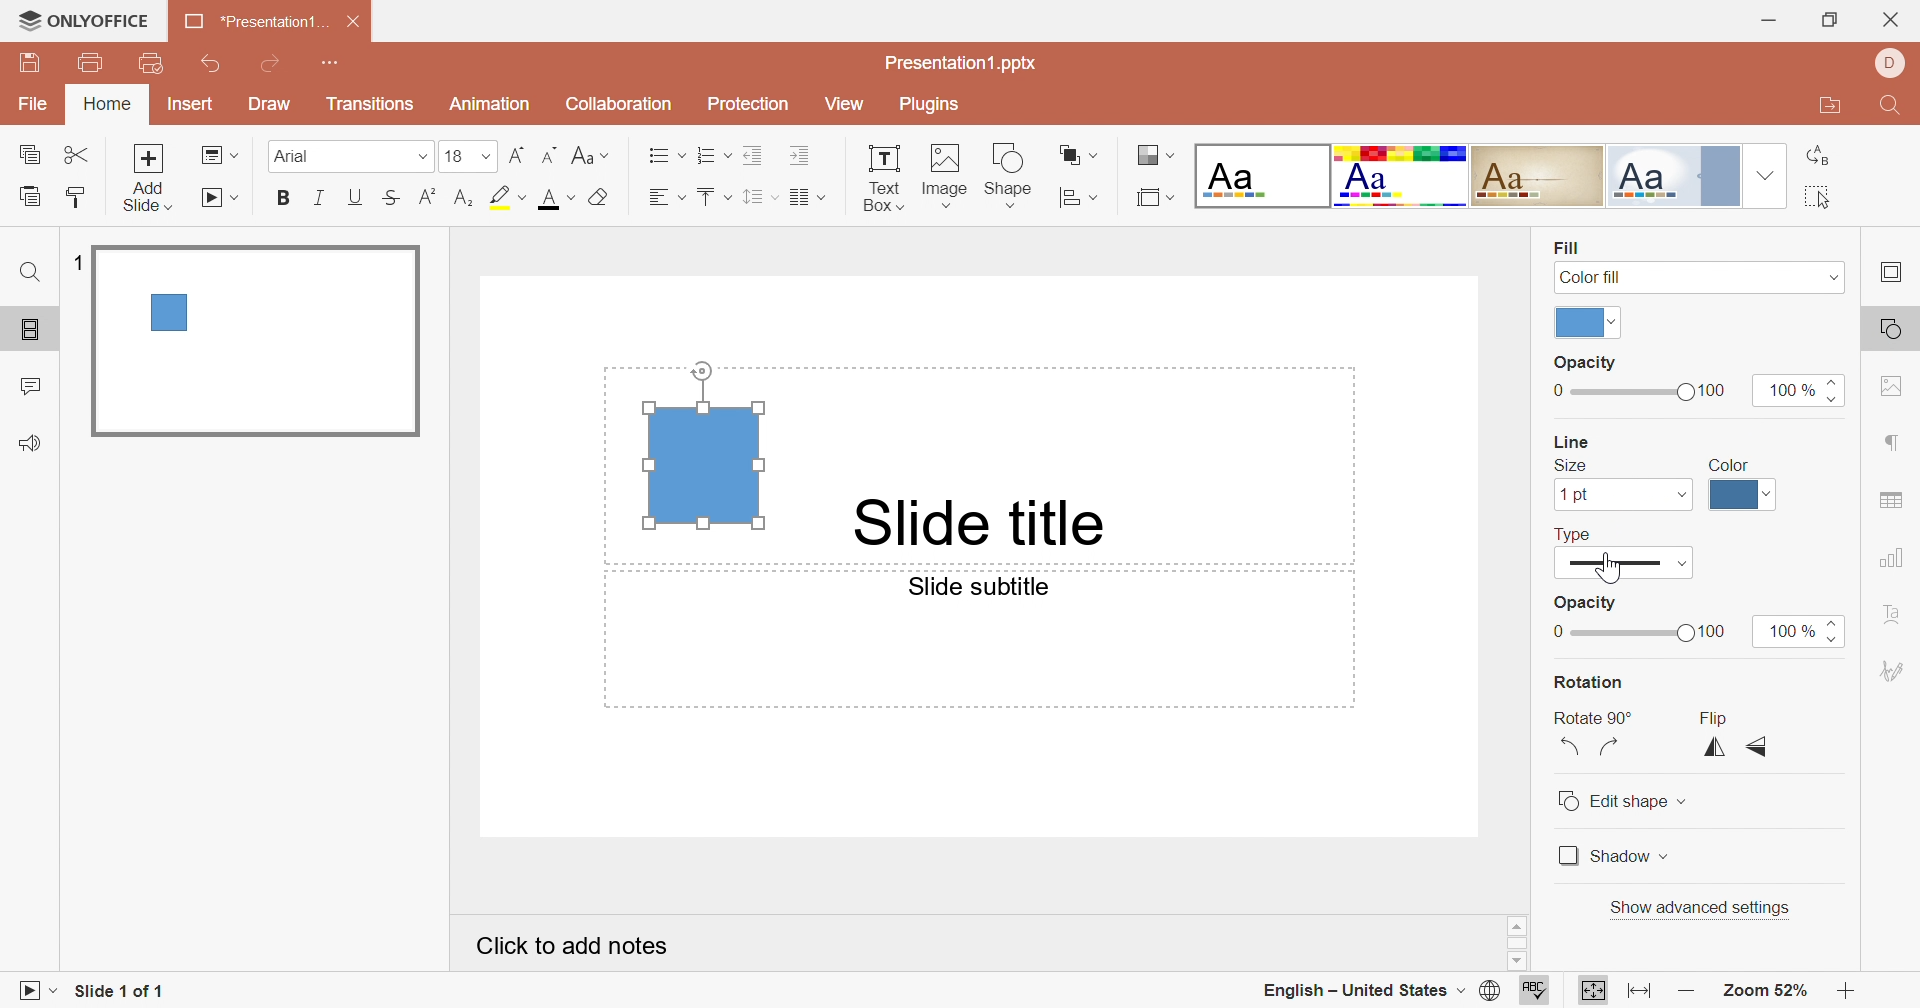 Image resolution: width=1920 pixels, height=1008 pixels. What do you see at coordinates (80, 156) in the screenshot?
I see `Cut` at bounding box center [80, 156].